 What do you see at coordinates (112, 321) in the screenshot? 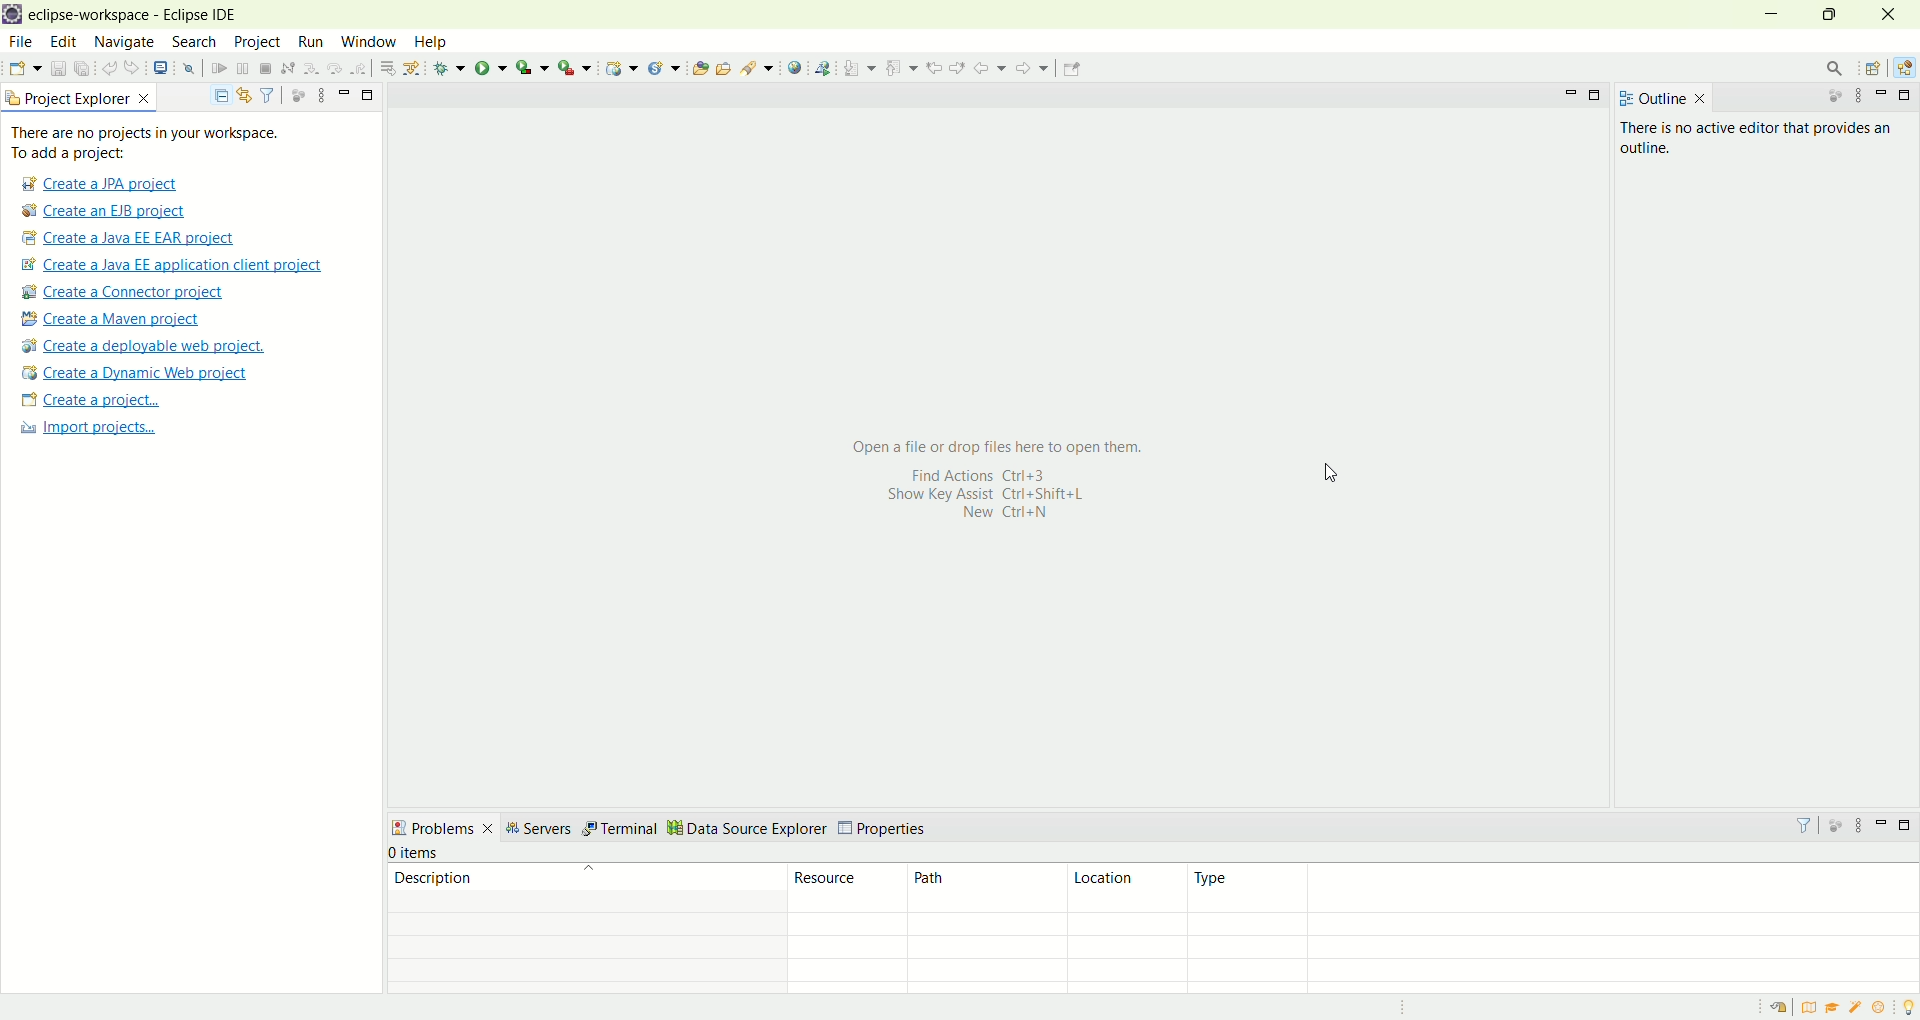
I see `create a maven project` at bounding box center [112, 321].